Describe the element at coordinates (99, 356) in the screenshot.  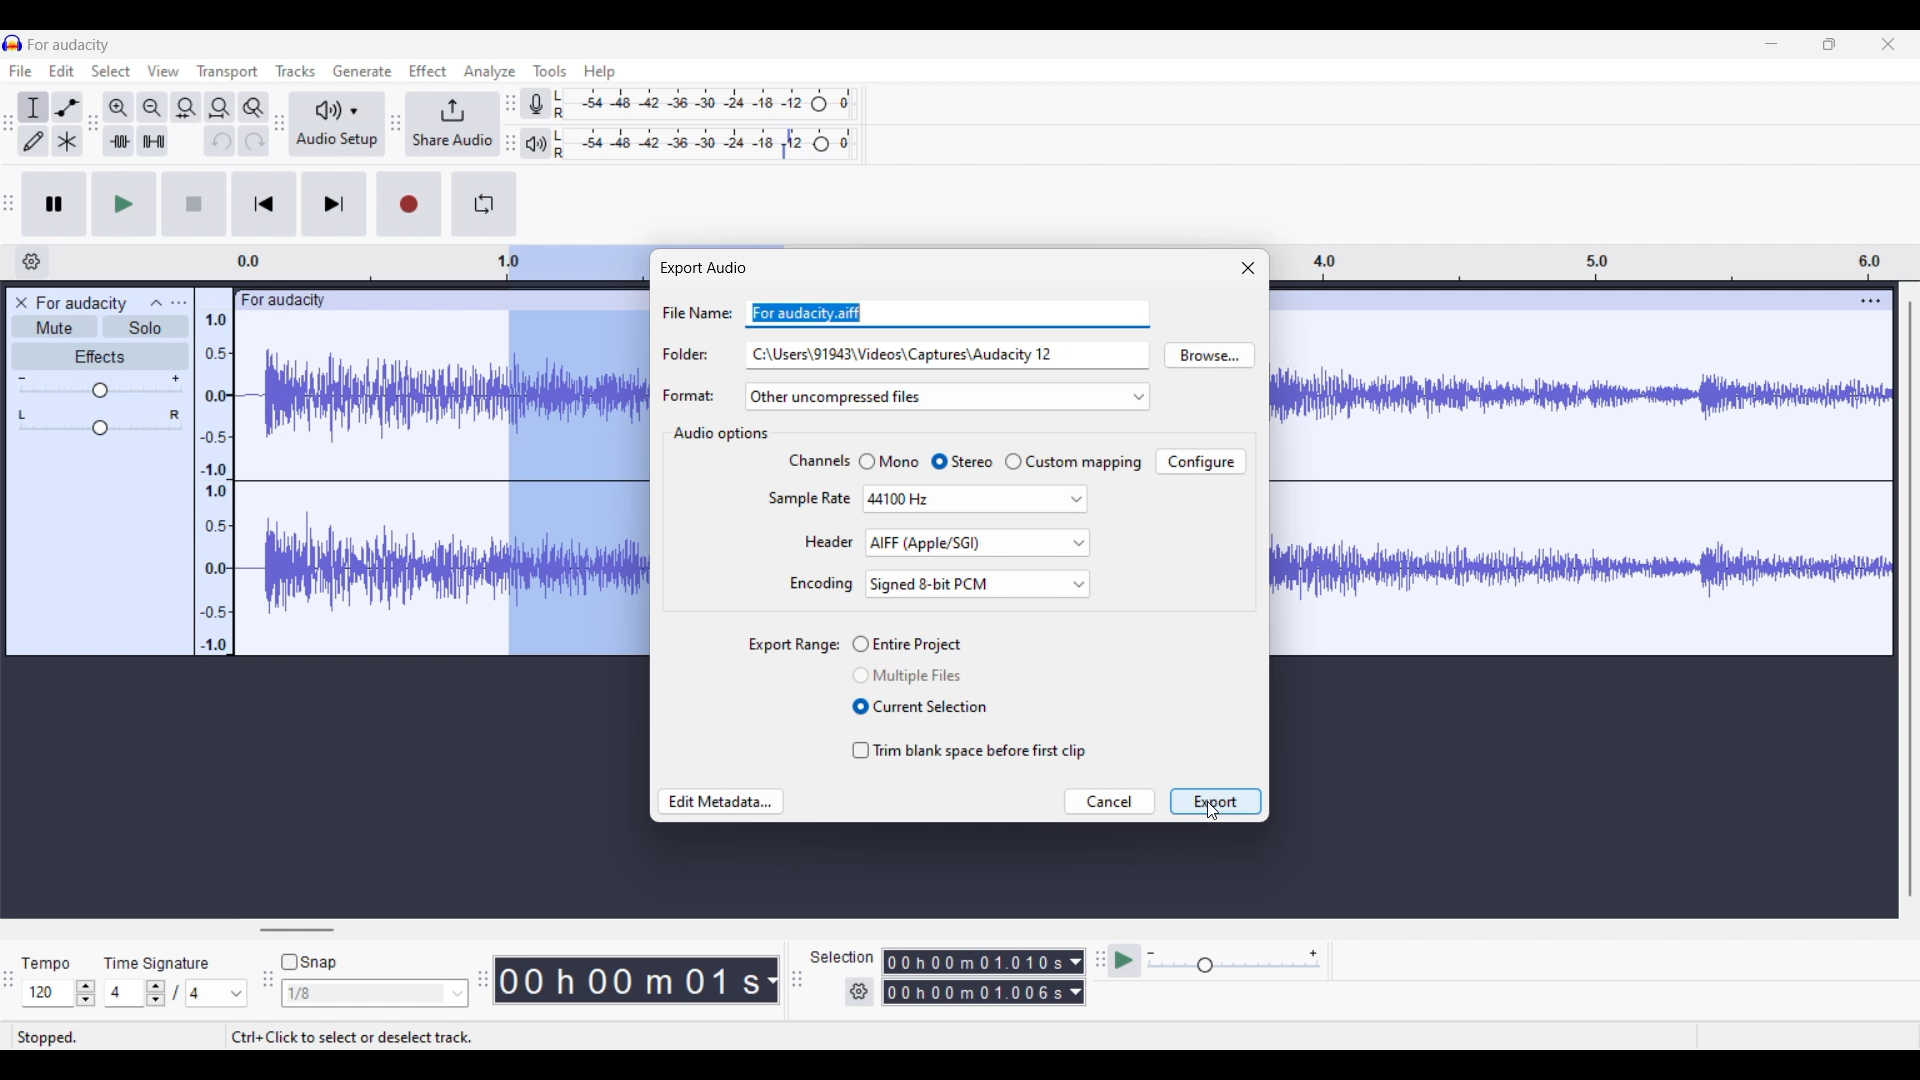
I see `Effects` at that location.